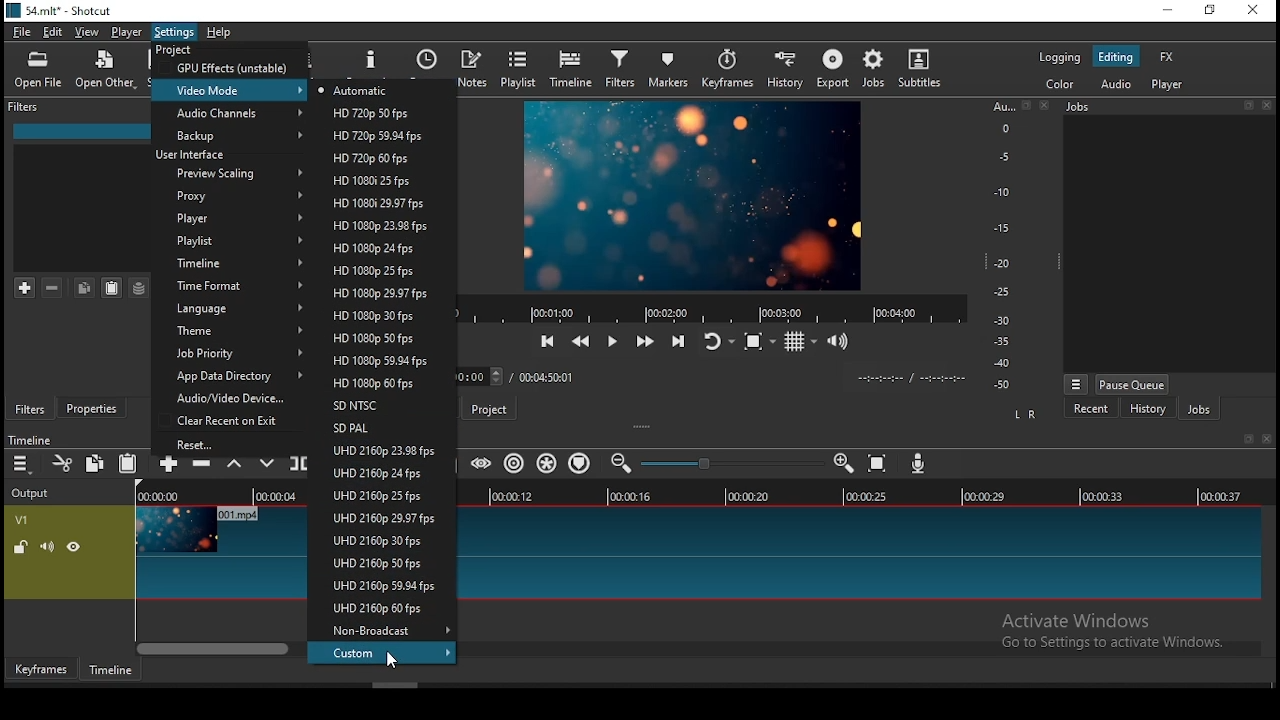 Image resolution: width=1280 pixels, height=720 pixels. Describe the element at coordinates (801, 339) in the screenshot. I see `toggle grid display on the player` at that location.